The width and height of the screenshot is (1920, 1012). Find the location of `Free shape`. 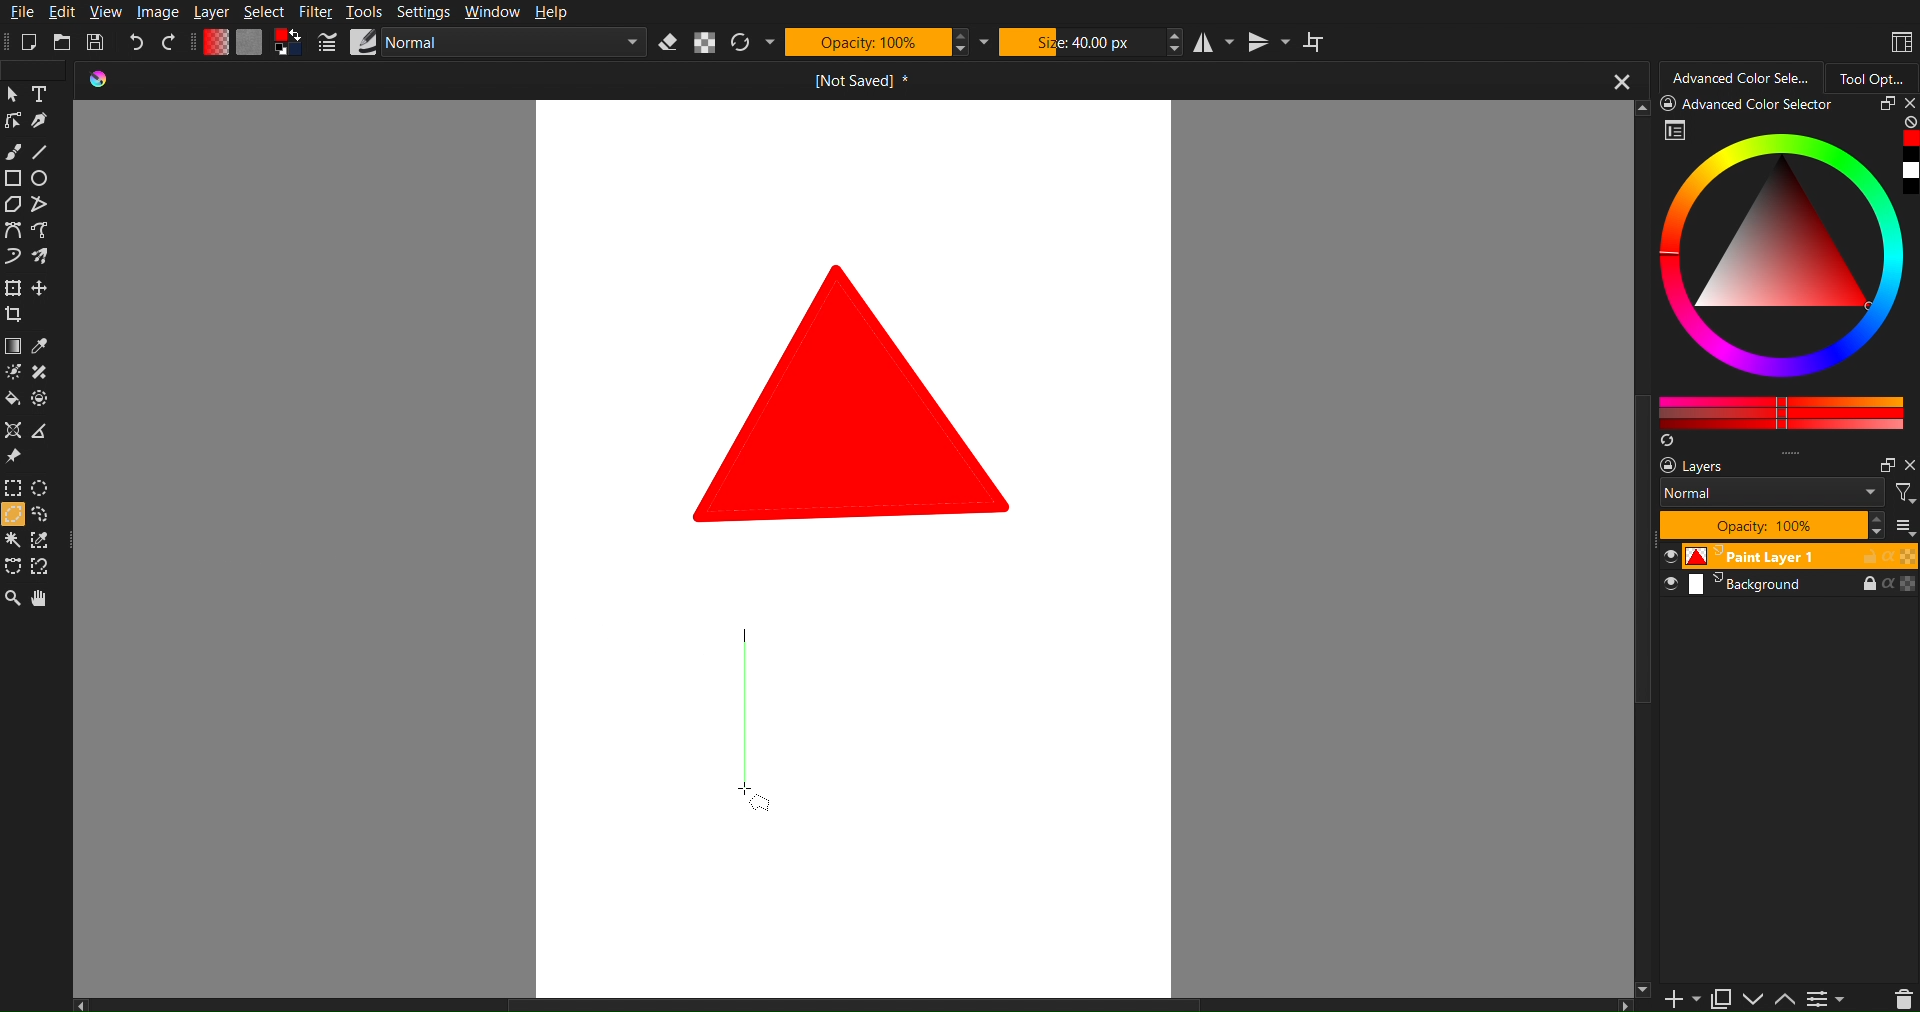

Free shape is located at coordinates (38, 205).